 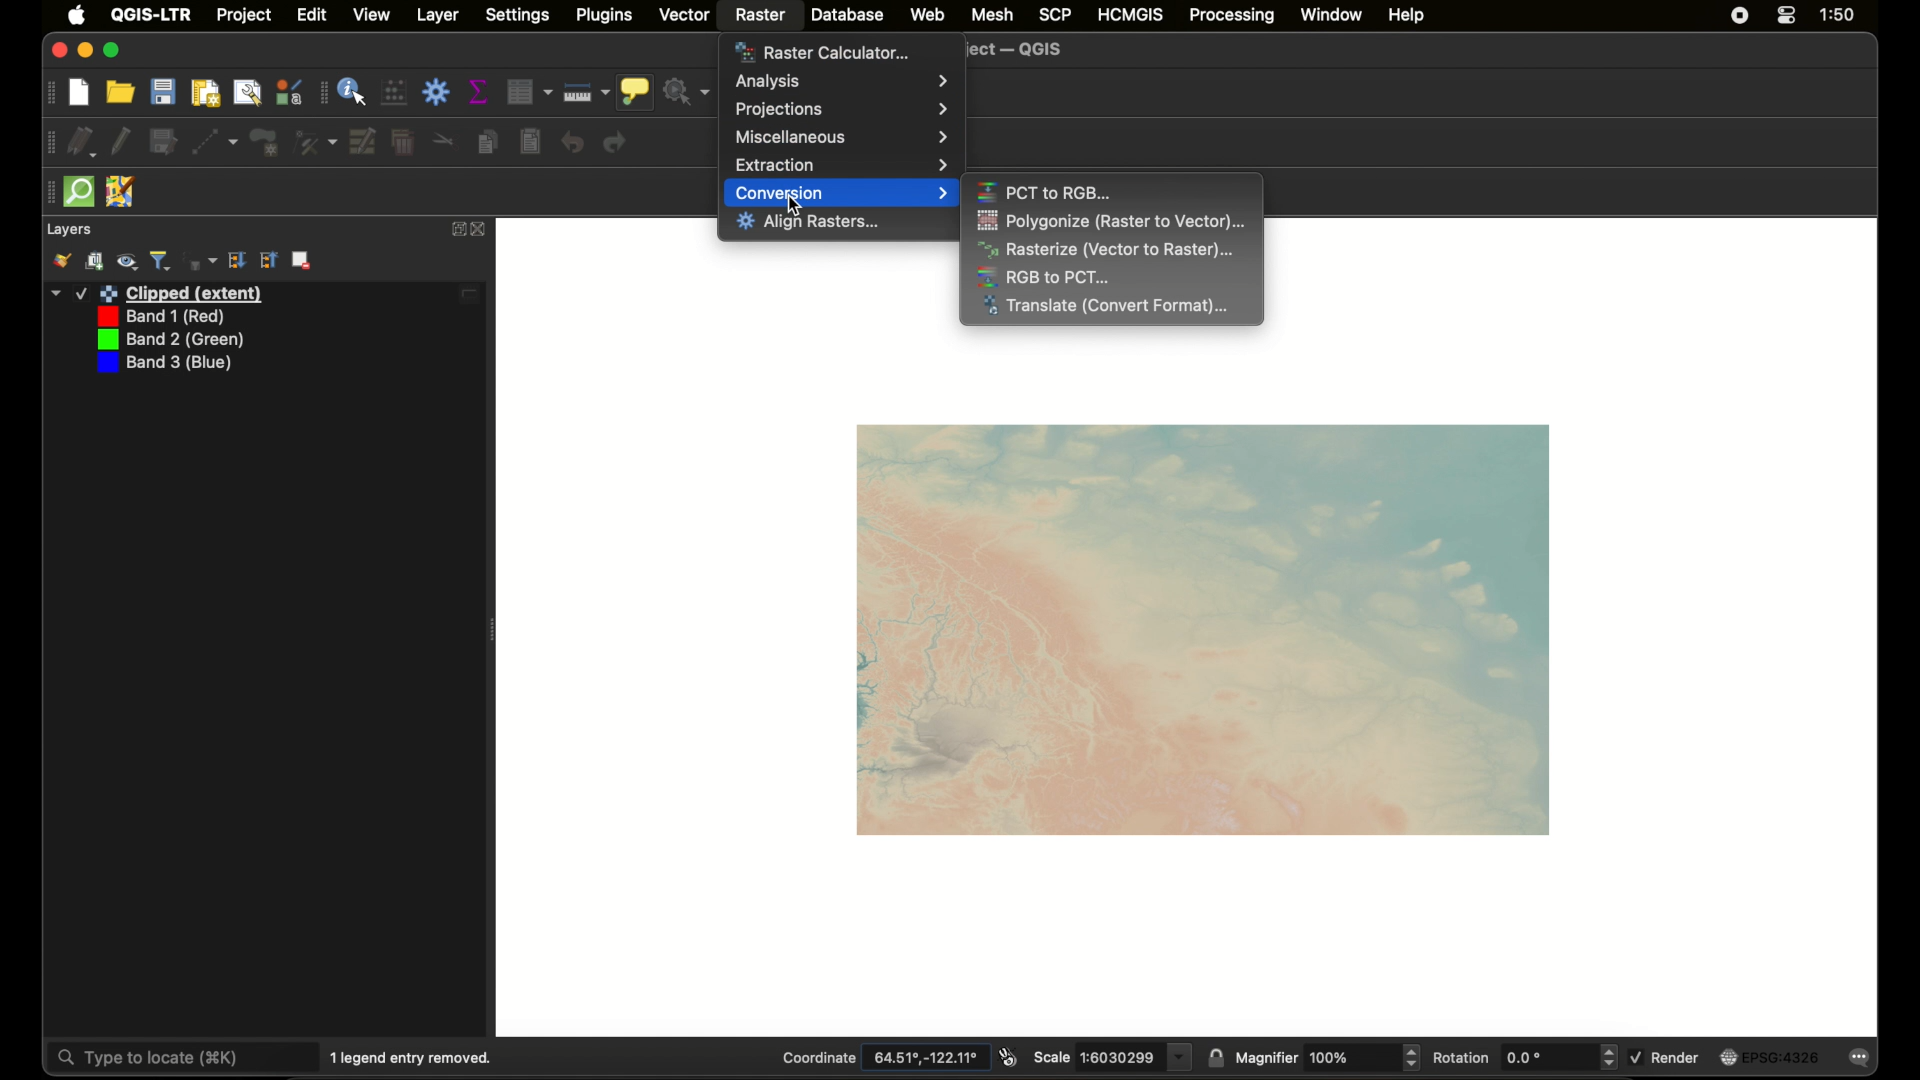 I want to click on layers, so click(x=68, y=230).